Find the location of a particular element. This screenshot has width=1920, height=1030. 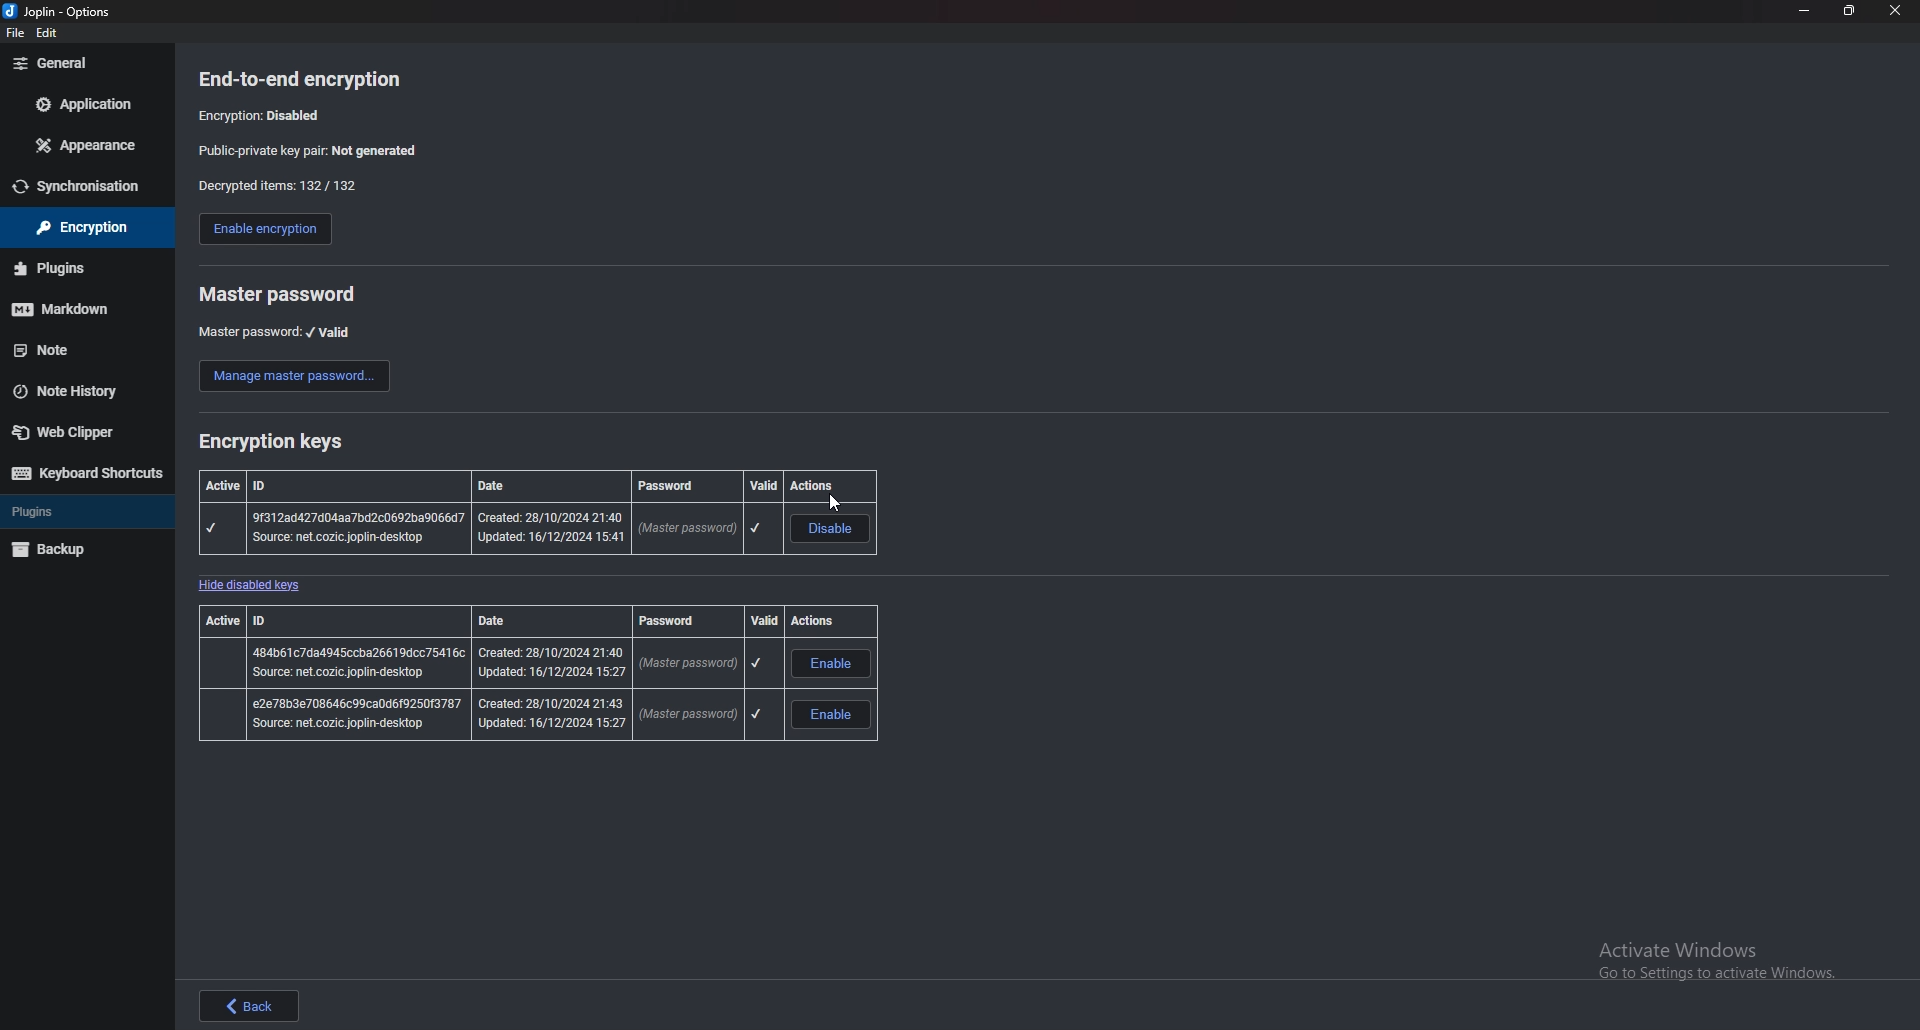

minimize is located at coordinates (1806, 11).